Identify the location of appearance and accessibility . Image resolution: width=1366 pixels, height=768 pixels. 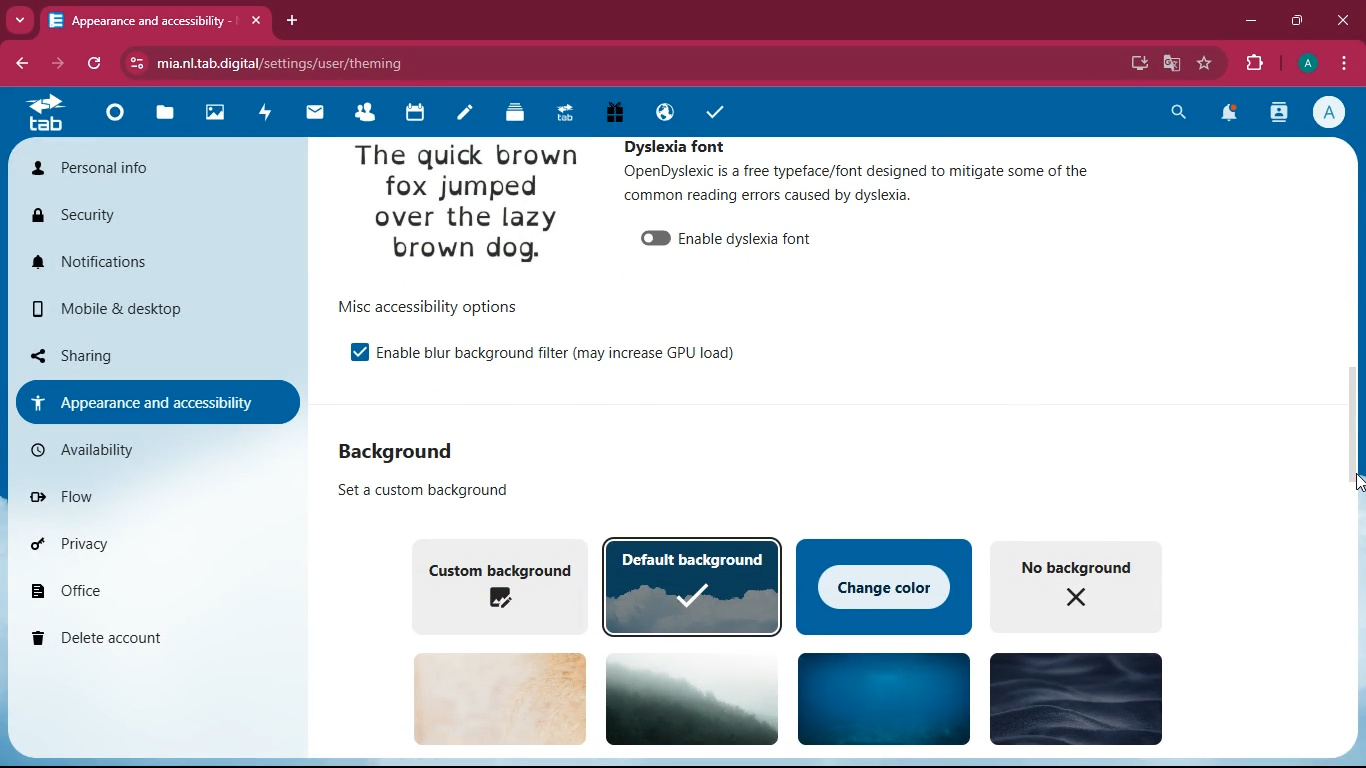
(159, 21).